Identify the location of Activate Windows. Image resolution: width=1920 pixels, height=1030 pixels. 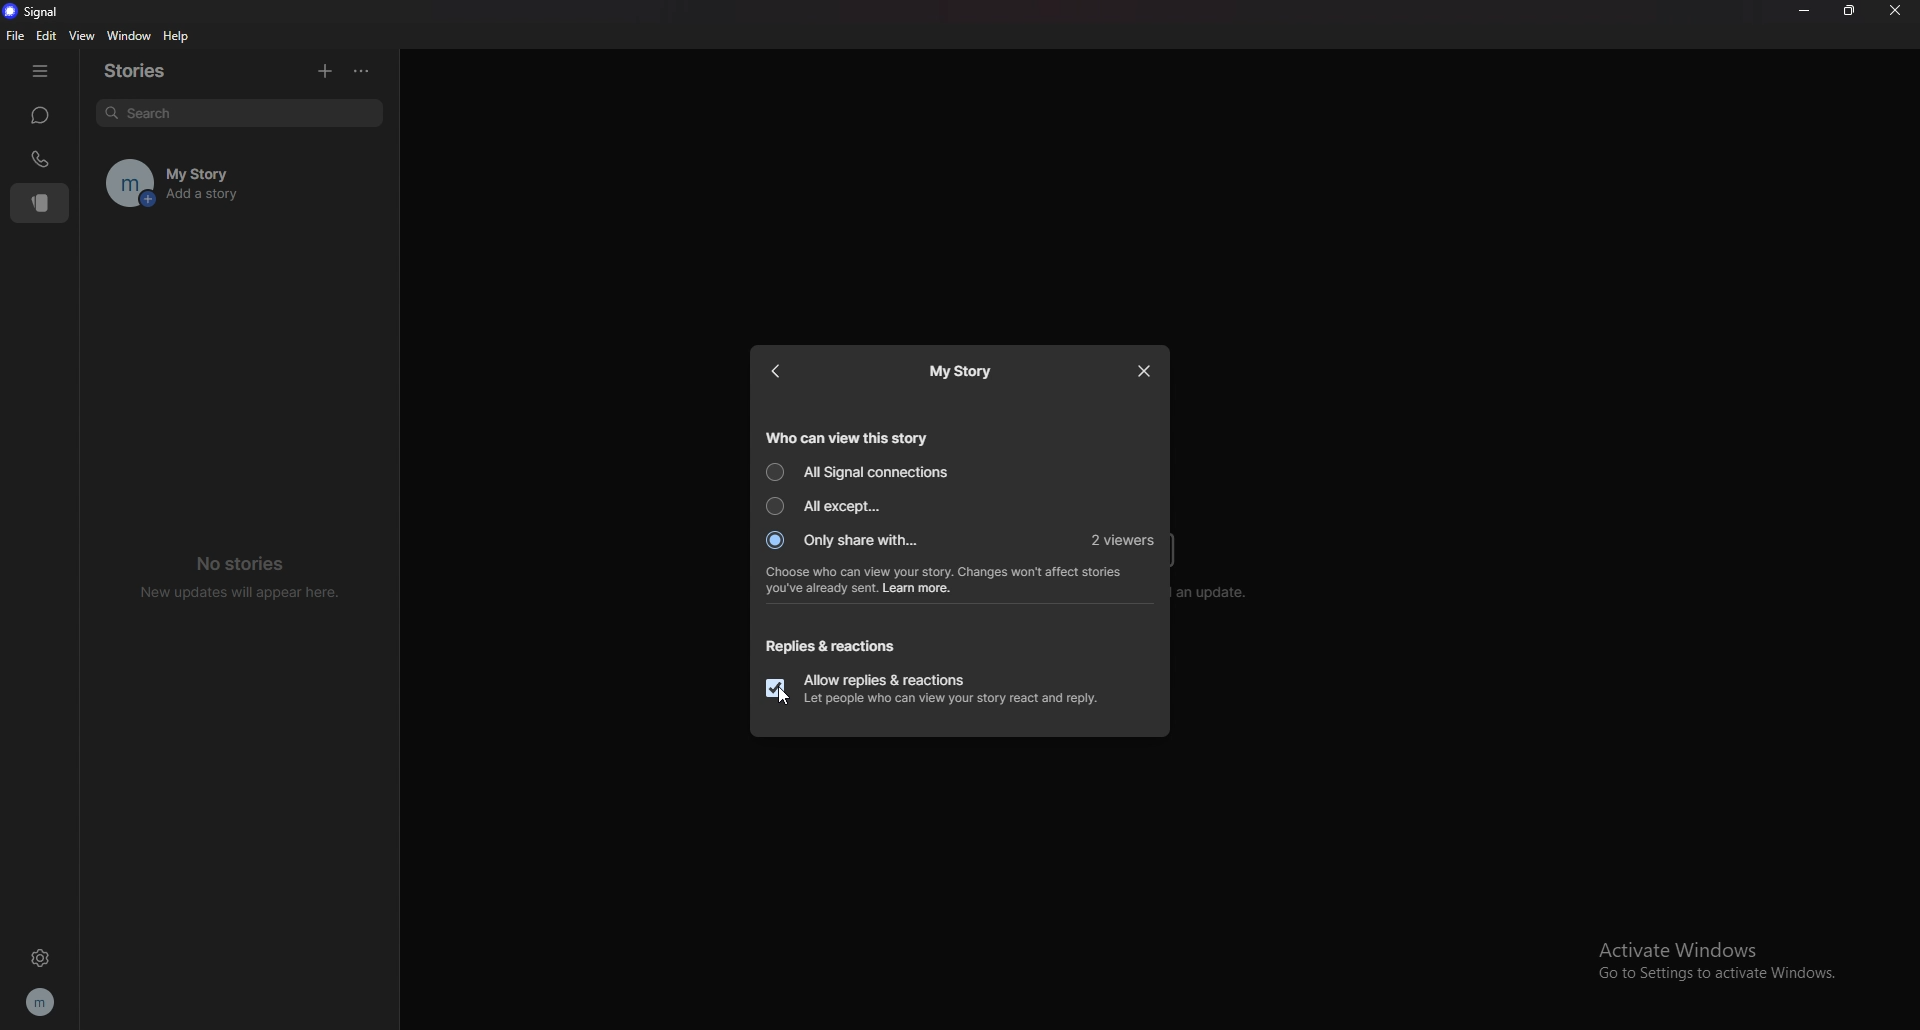
(1701, 946).